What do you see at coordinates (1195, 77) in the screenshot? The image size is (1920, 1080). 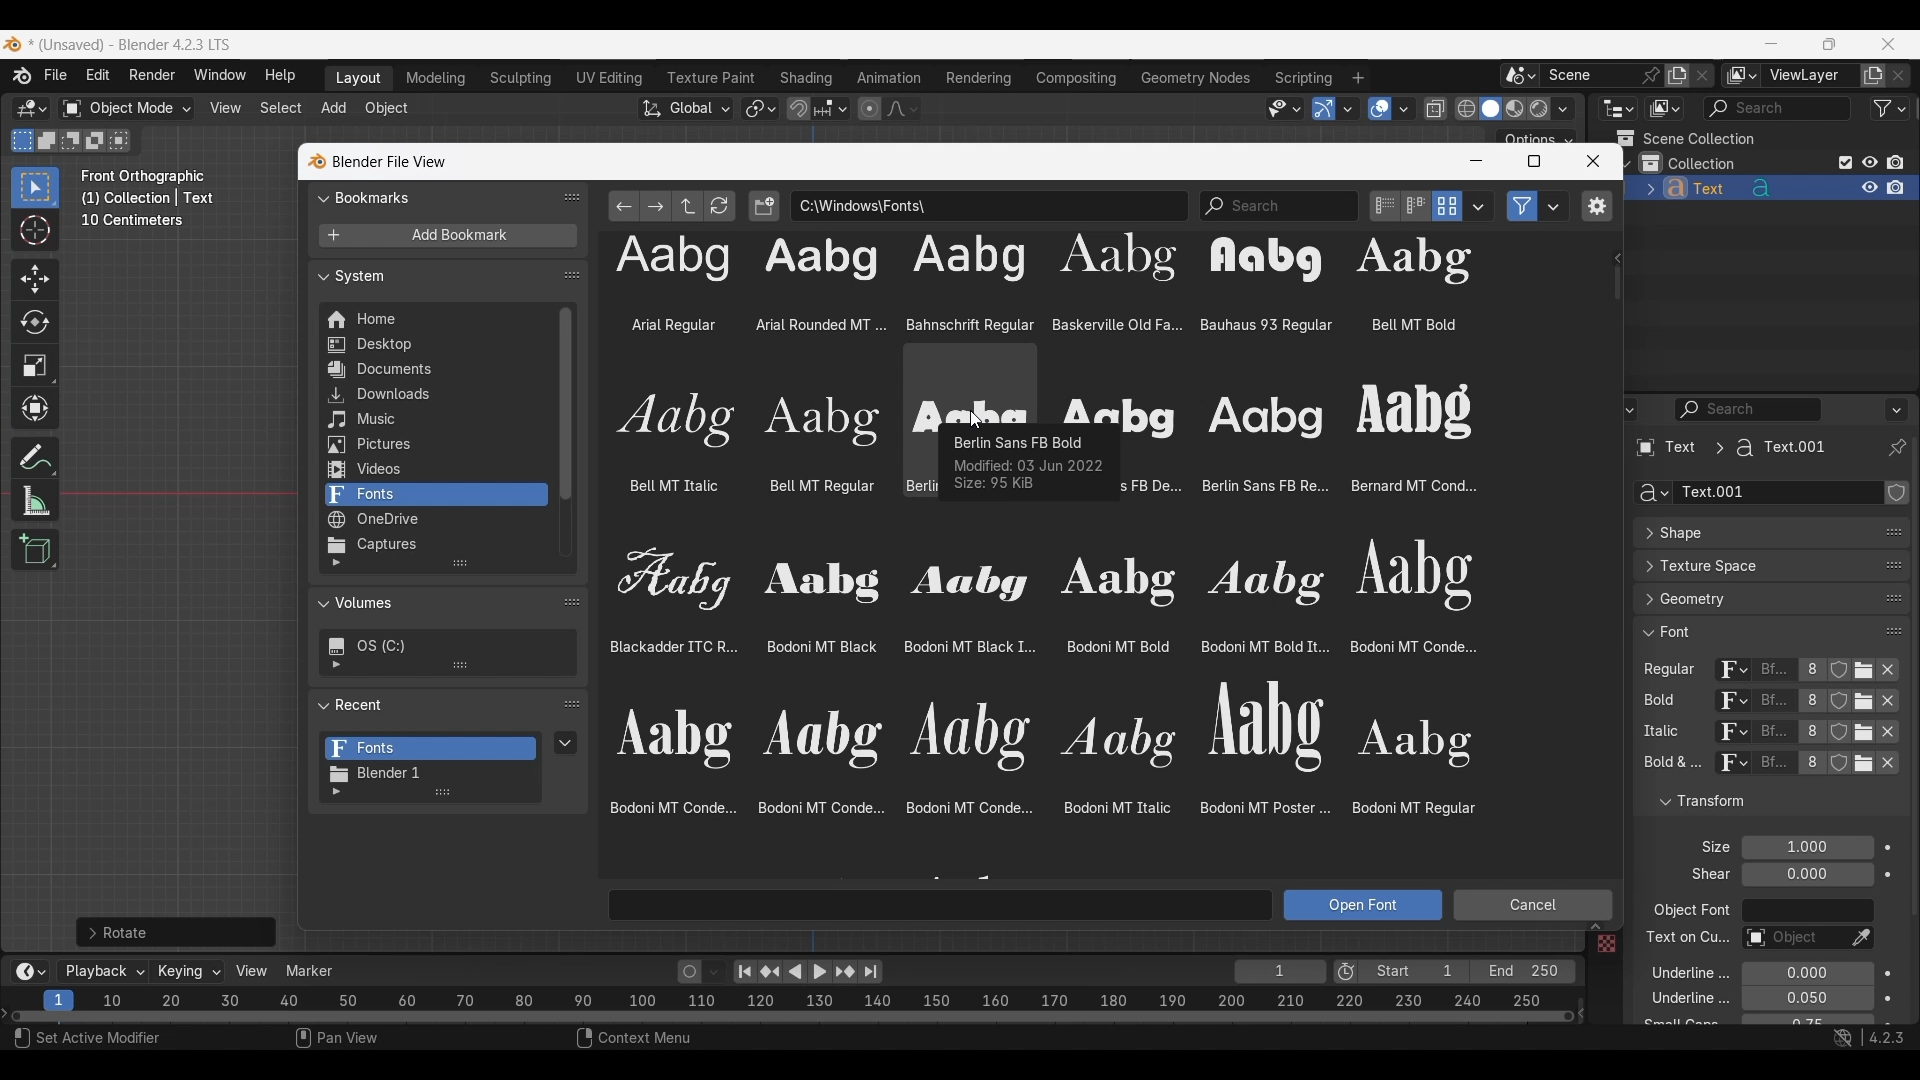 I see `Geometry nodes workspace` at bounding box center [1195, 77].